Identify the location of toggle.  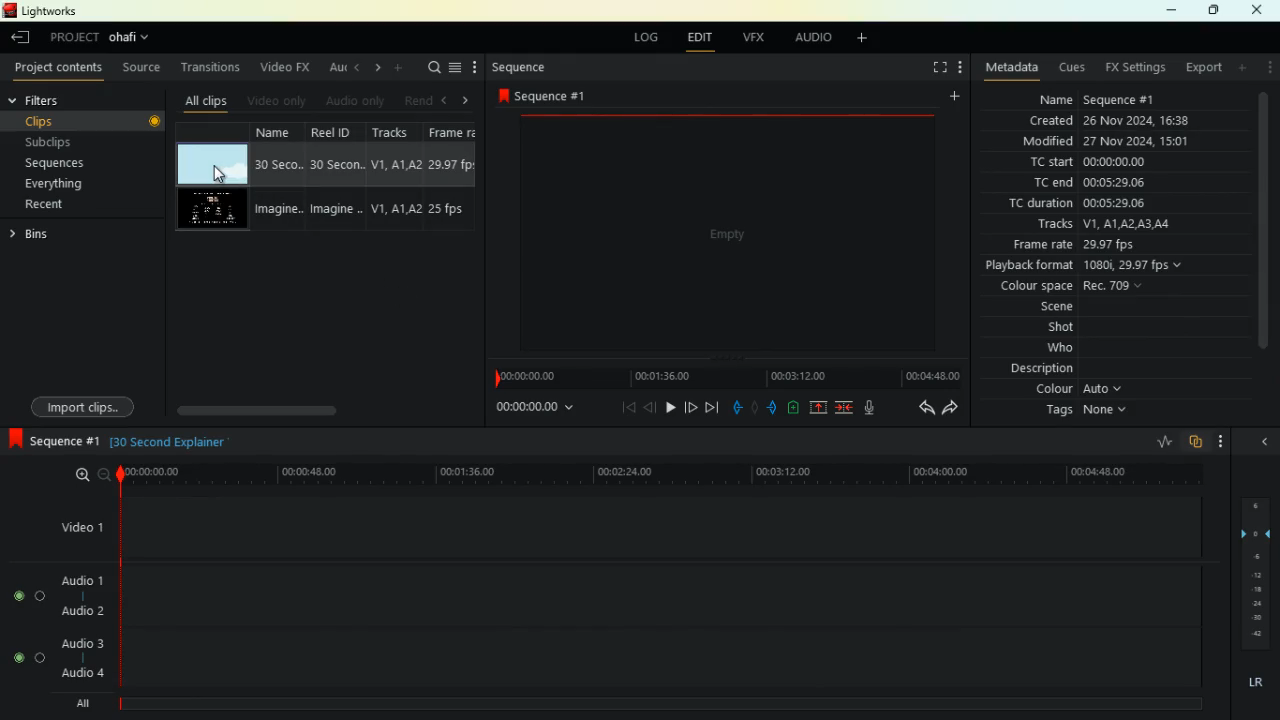
(40, 658).